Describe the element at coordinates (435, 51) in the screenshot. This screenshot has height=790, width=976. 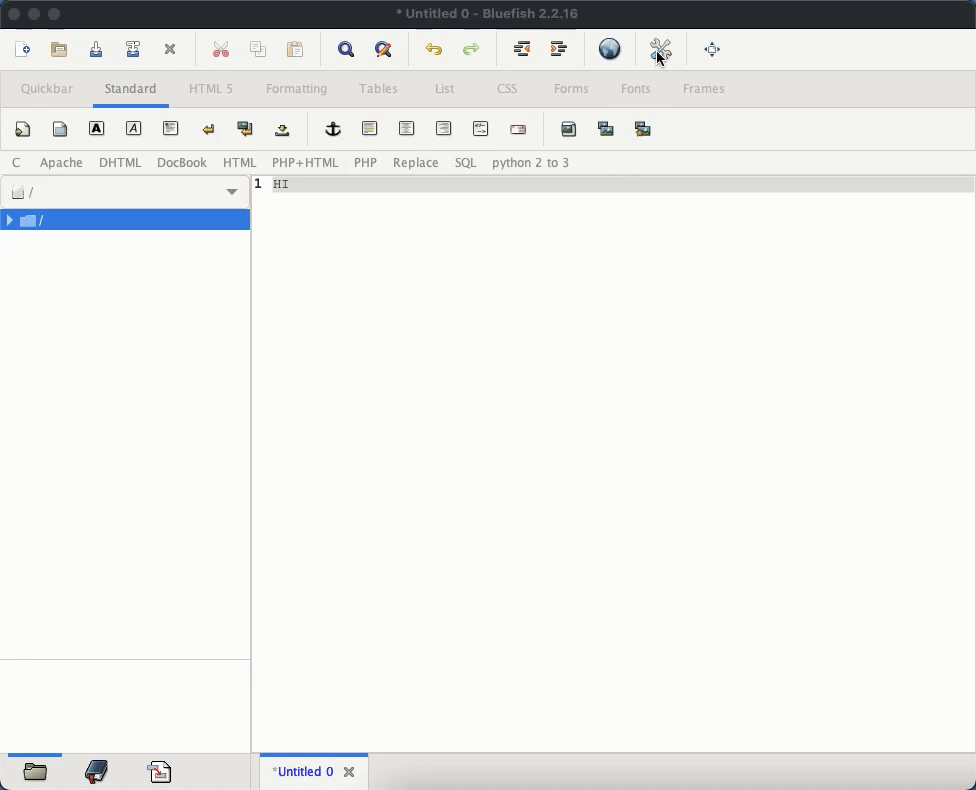
I see `undo` at that location.